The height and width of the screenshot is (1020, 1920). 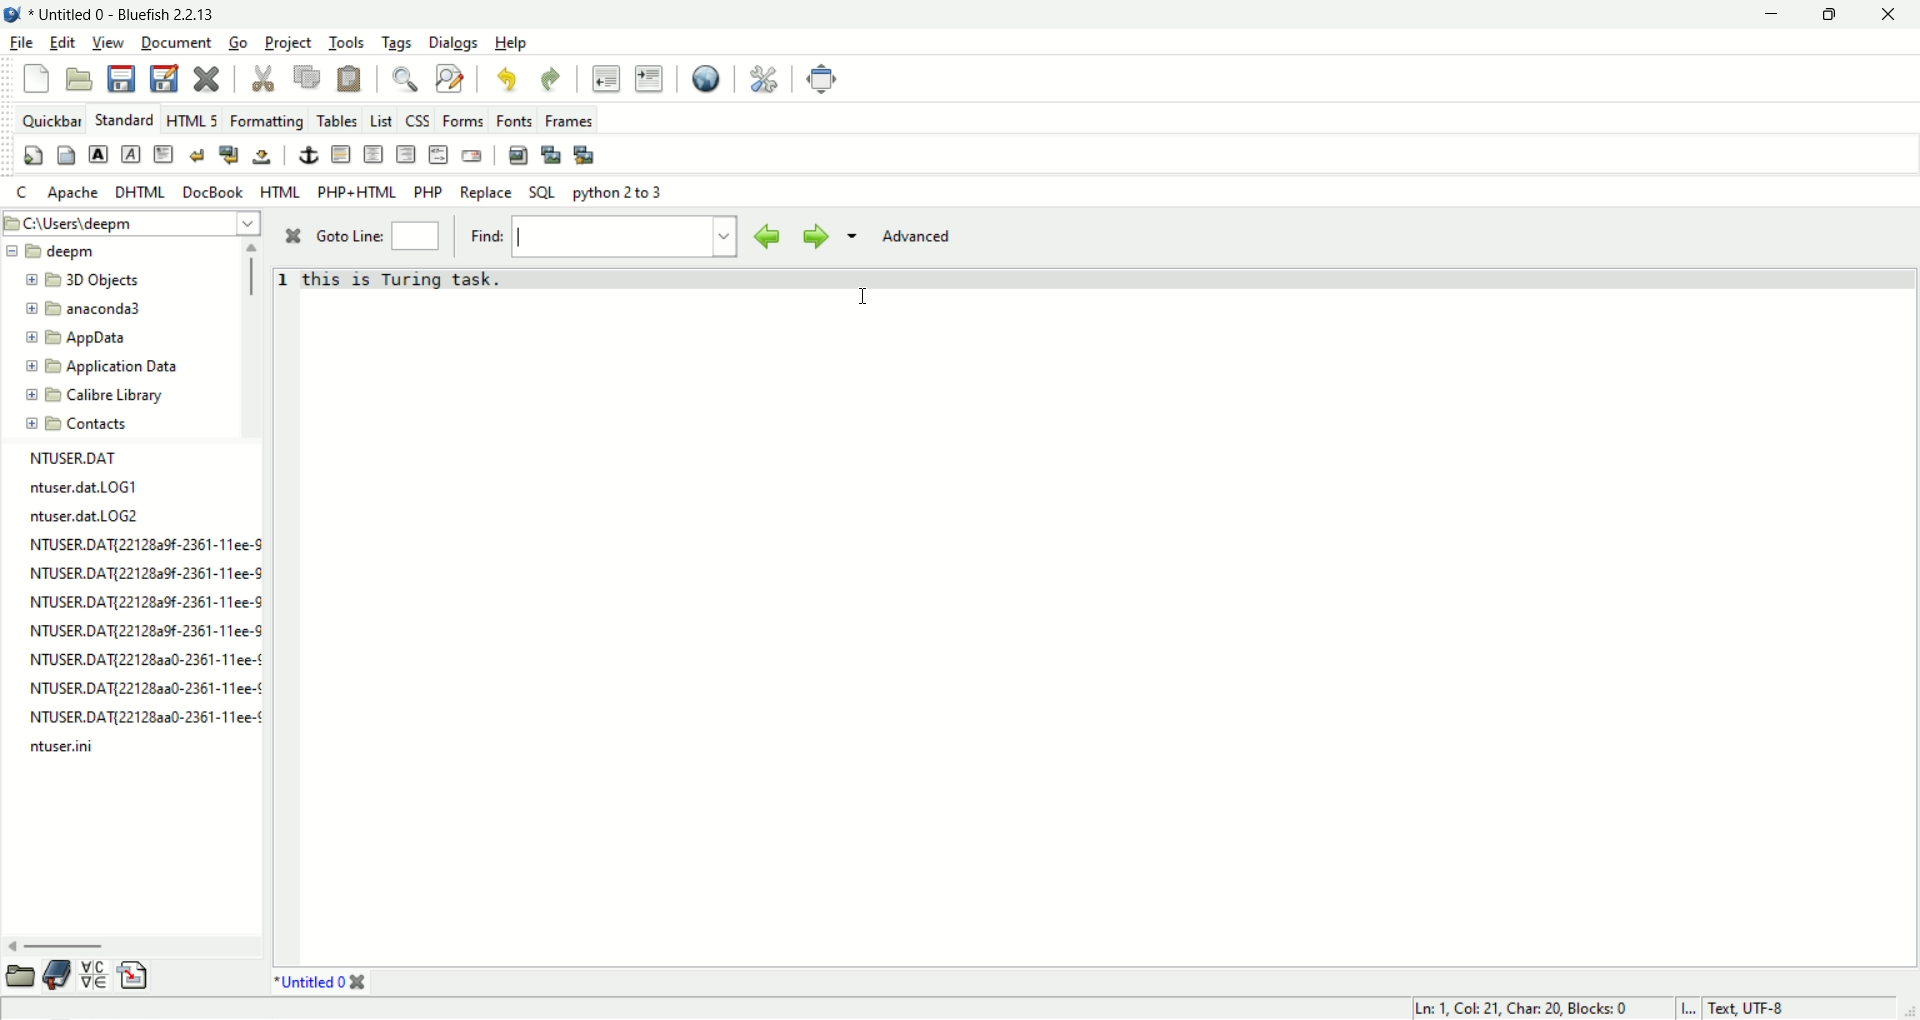 What do you see at coordinates (768, 237) in the screenshot?
I see `find previous` at bounding box center [768, 237].